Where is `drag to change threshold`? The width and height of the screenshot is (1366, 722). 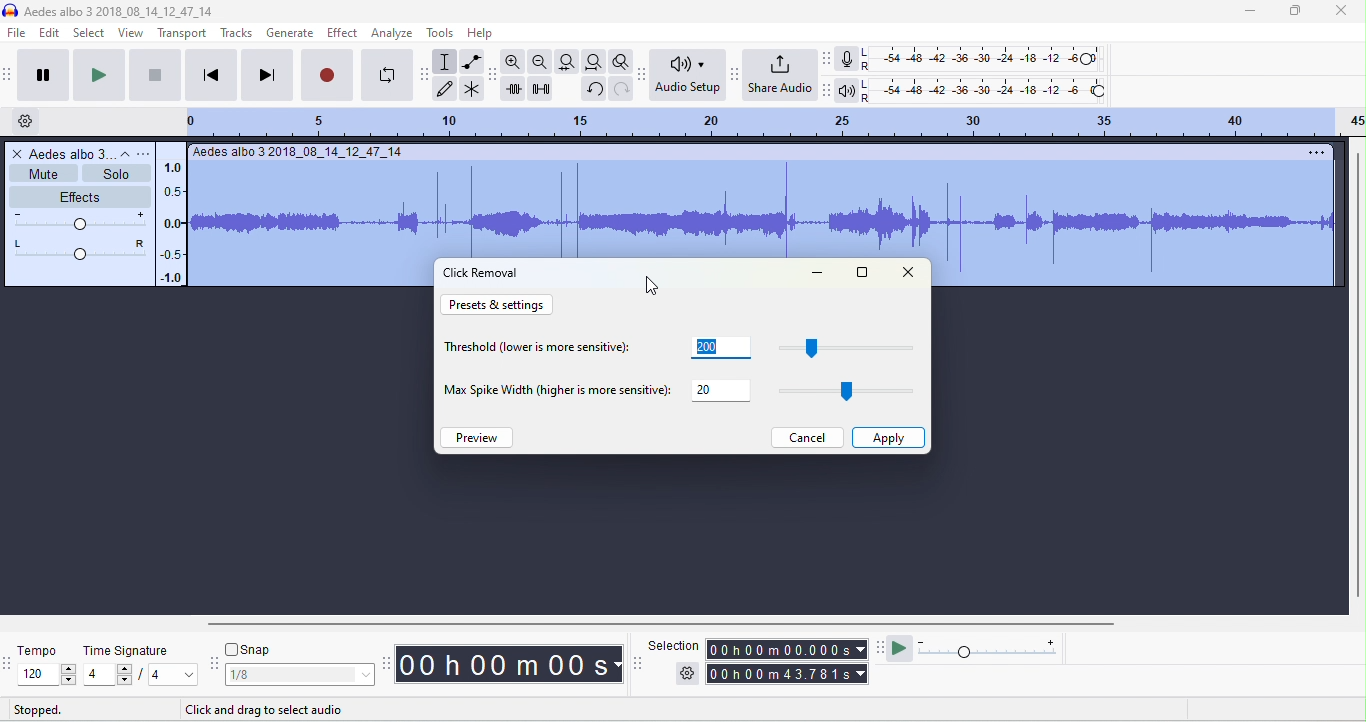
drag to change threshold is located at coordinates (848, 347).